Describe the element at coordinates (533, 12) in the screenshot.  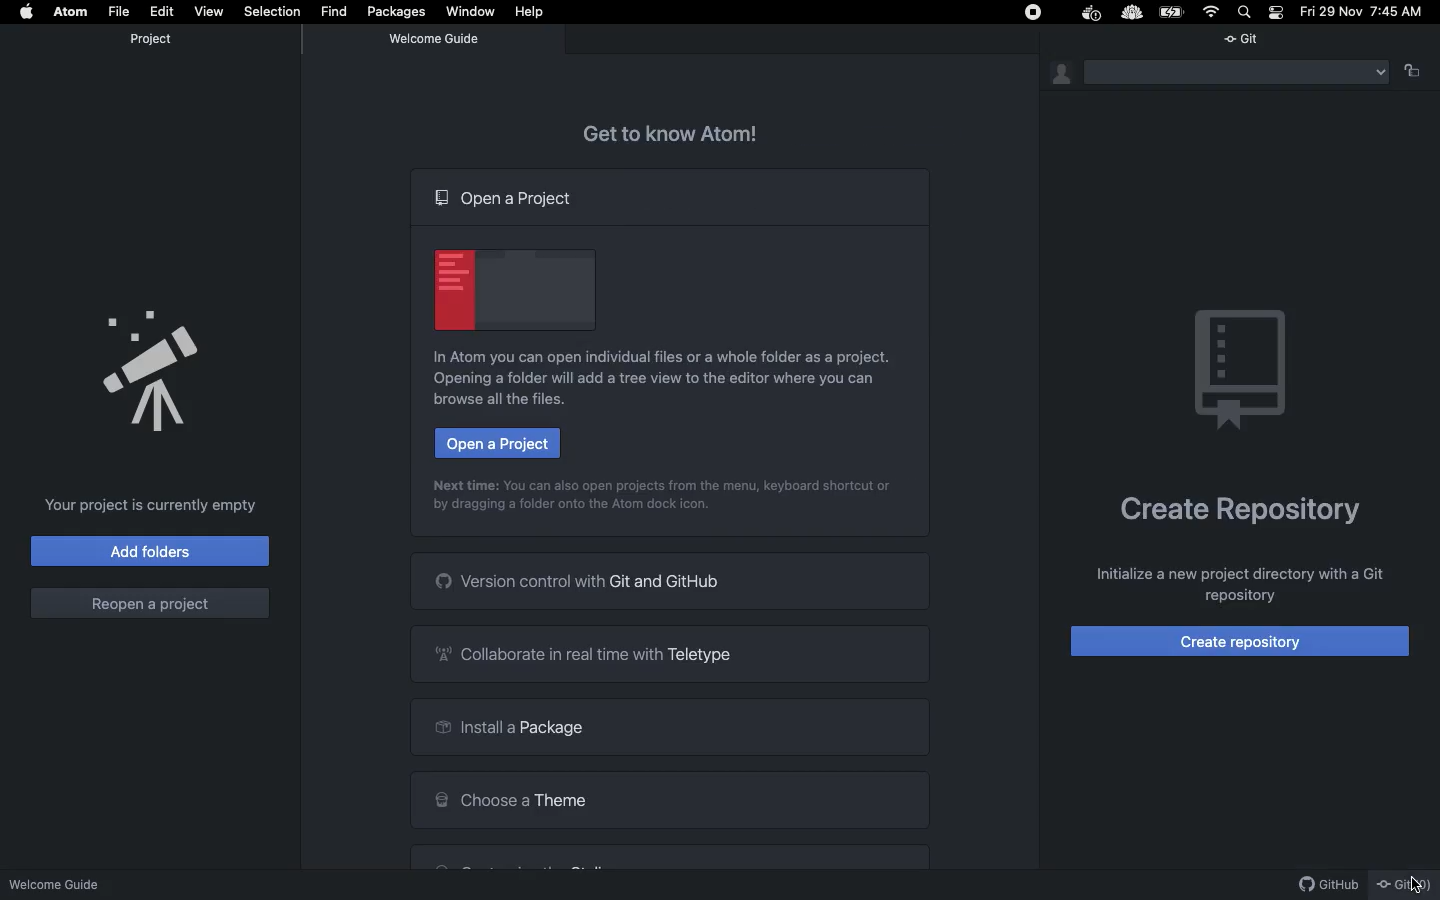
I see `Help` at that location.